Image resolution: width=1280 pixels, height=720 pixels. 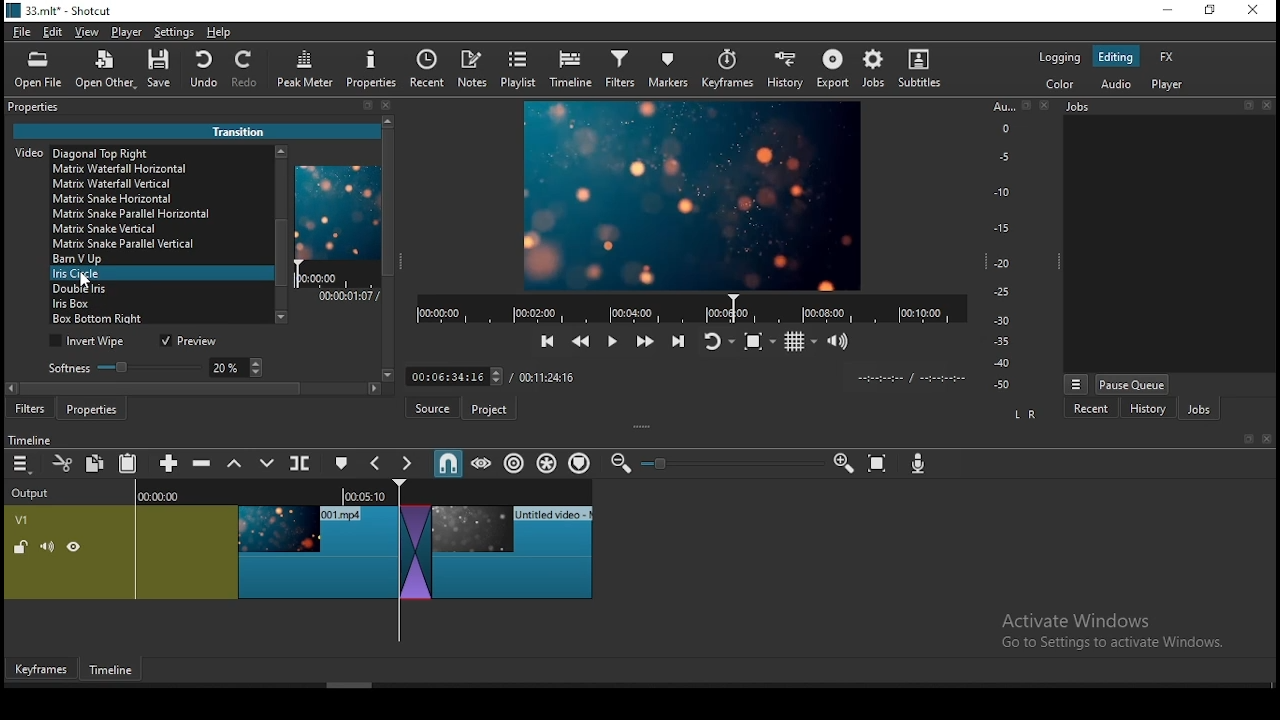 I want to click on Jobs, so click(x=1086, y=110).